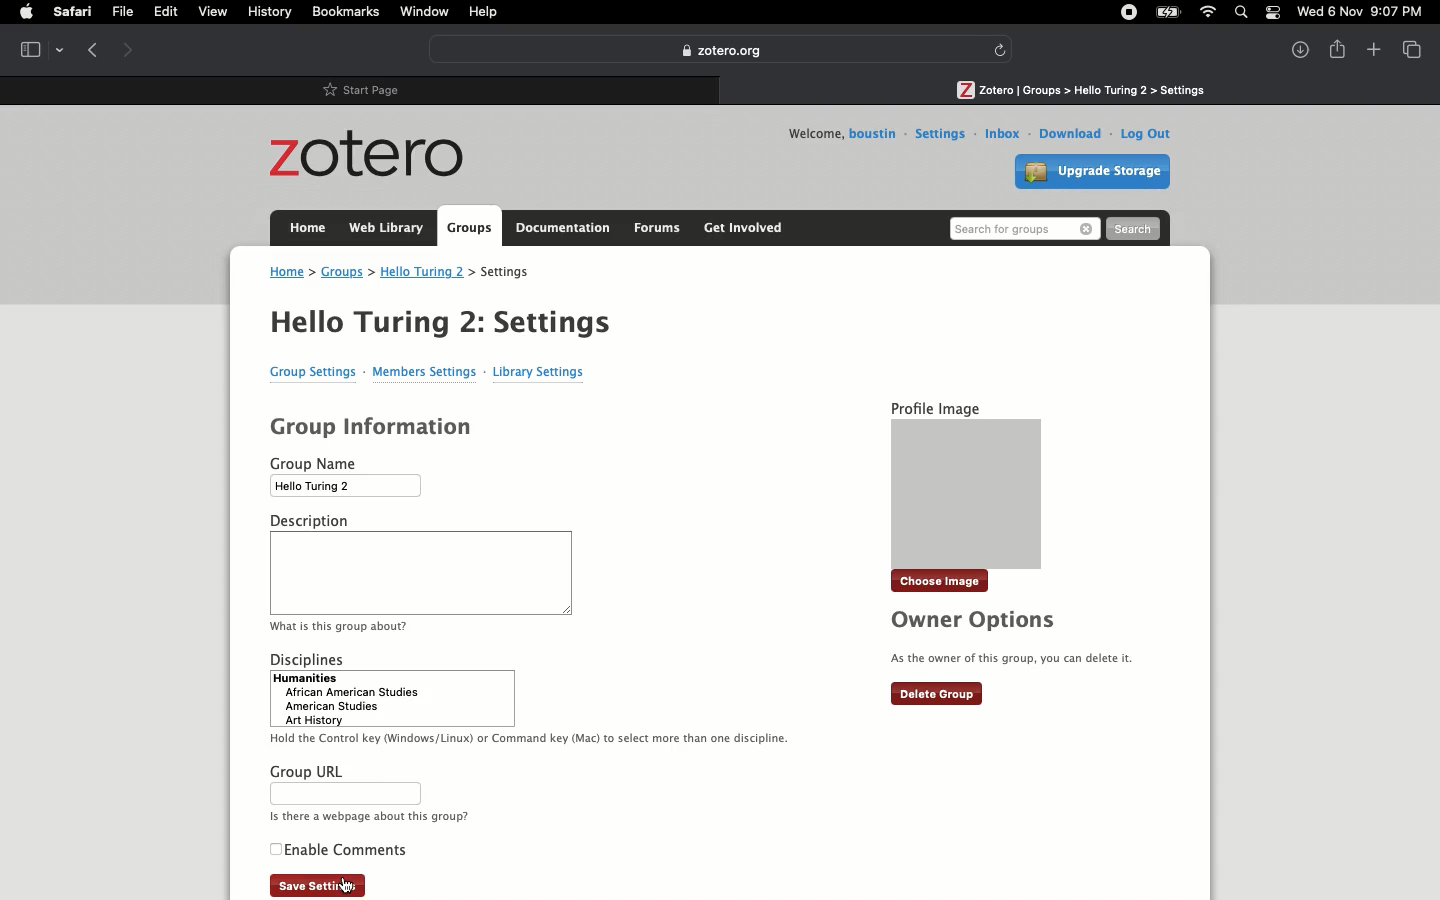 The height and width of the screenshot is (900, 1440). Describe the element at coordinates (373, 156) in the screenshot. I see `Zotero` at that location.